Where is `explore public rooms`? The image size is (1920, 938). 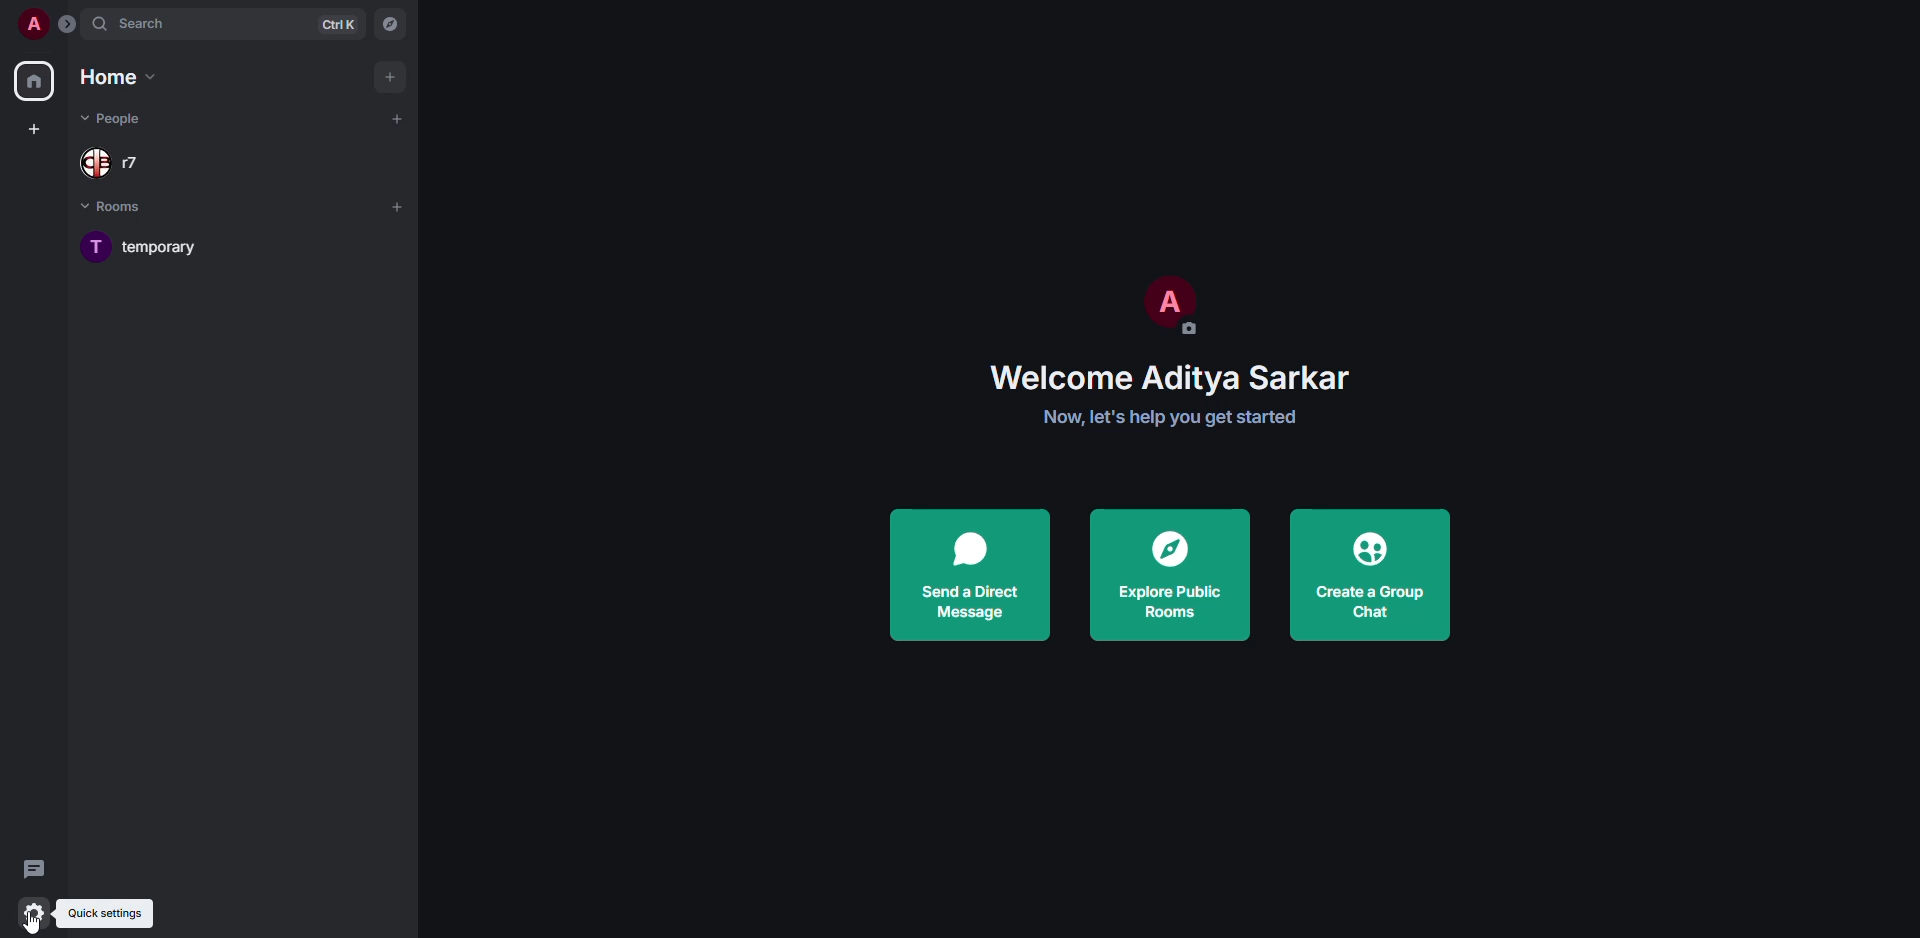
explore public rooms is located at coordinates (1171, 575).